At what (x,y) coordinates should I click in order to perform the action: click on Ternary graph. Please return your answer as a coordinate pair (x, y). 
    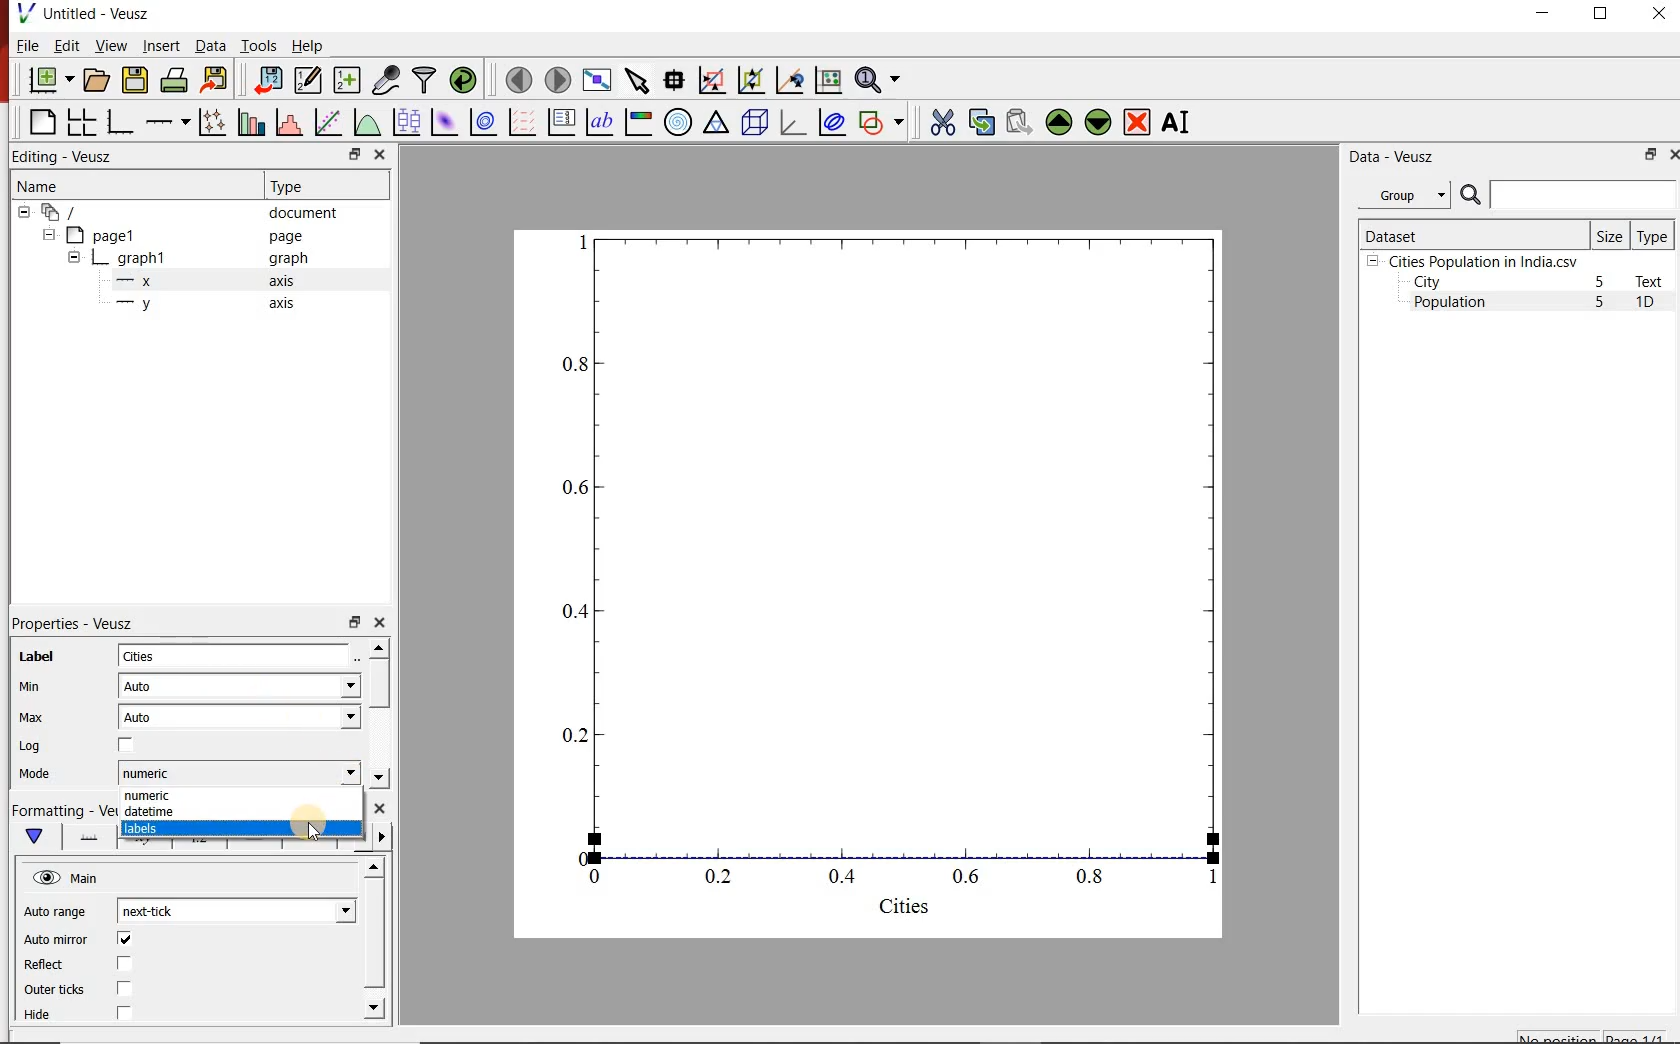
    Looking at the image, I should click on (716, 123).